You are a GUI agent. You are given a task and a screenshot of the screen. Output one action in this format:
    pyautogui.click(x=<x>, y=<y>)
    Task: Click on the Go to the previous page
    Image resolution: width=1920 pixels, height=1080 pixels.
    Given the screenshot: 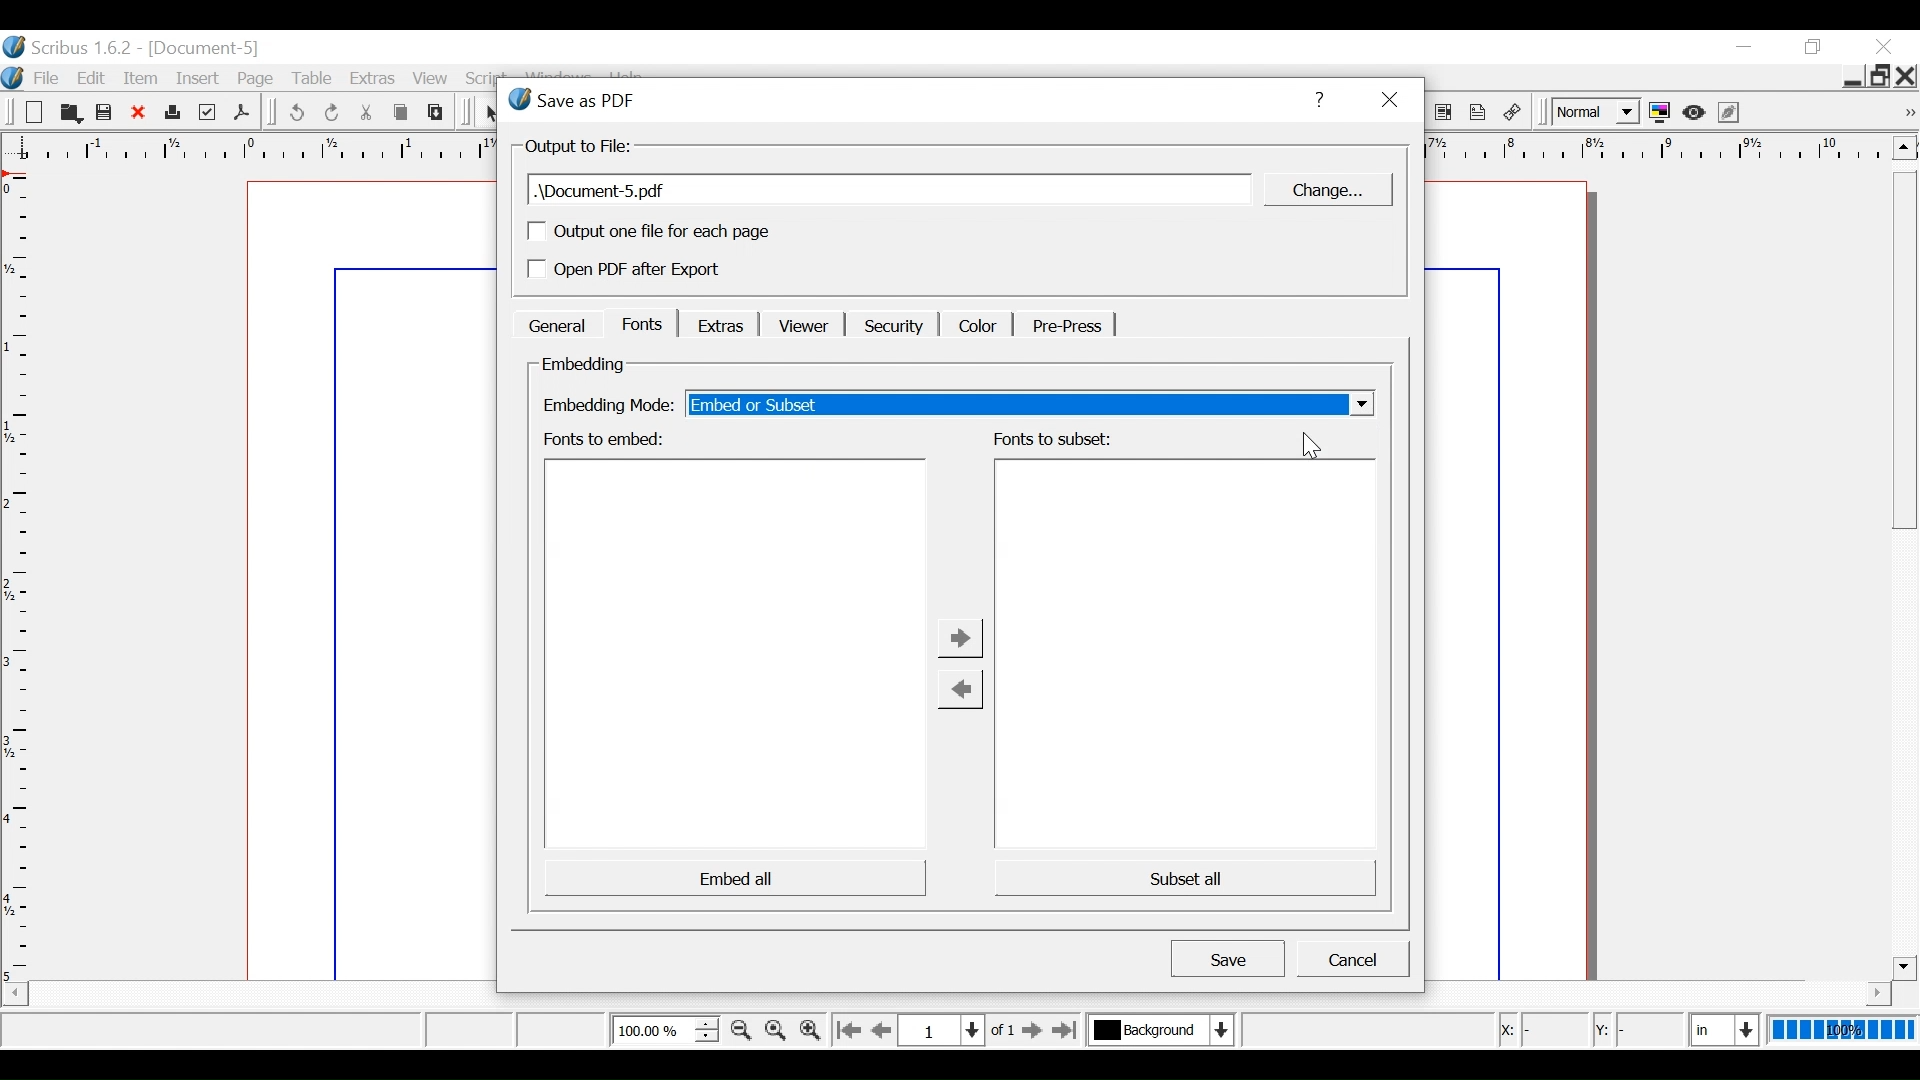 What is the action you would take?
    pyautogui.click(x=884, y=1030)
    